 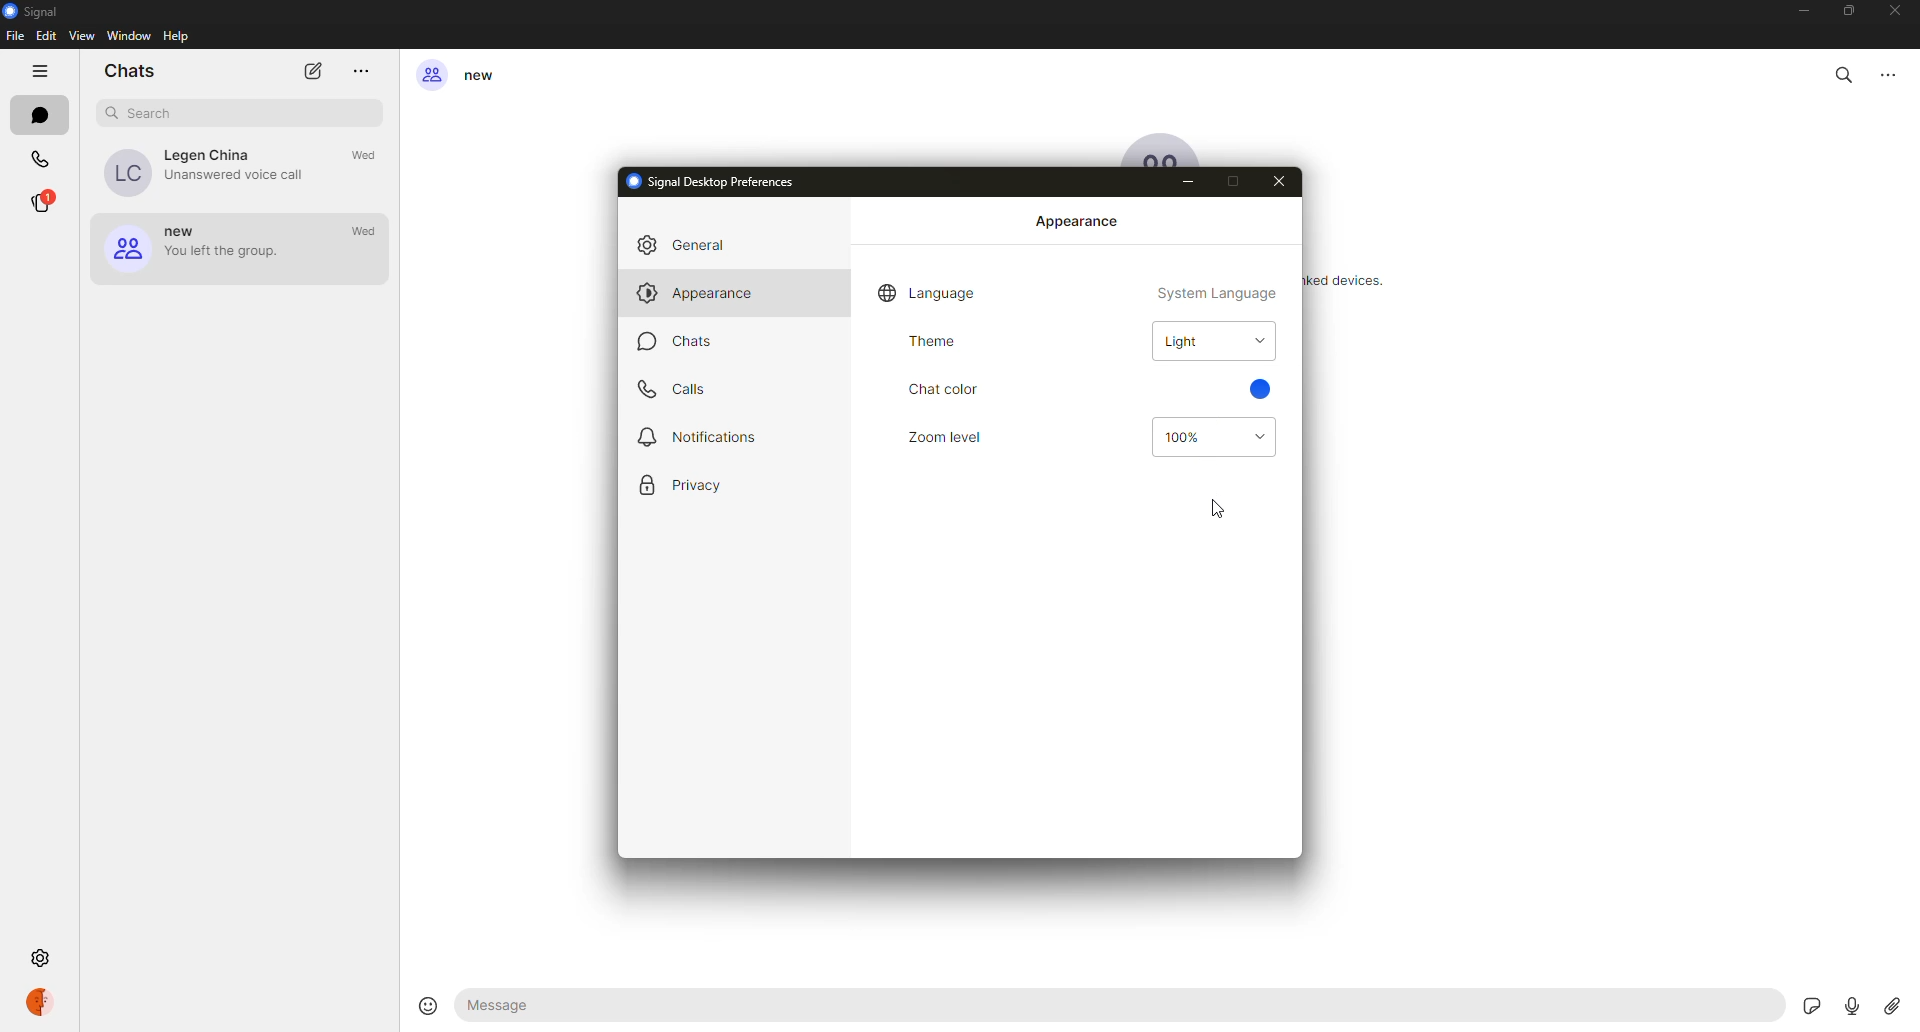 What do you see at coordinates (1798, 11) in the screenshot?
I see `minimize` at bounding box center [1798, 11].